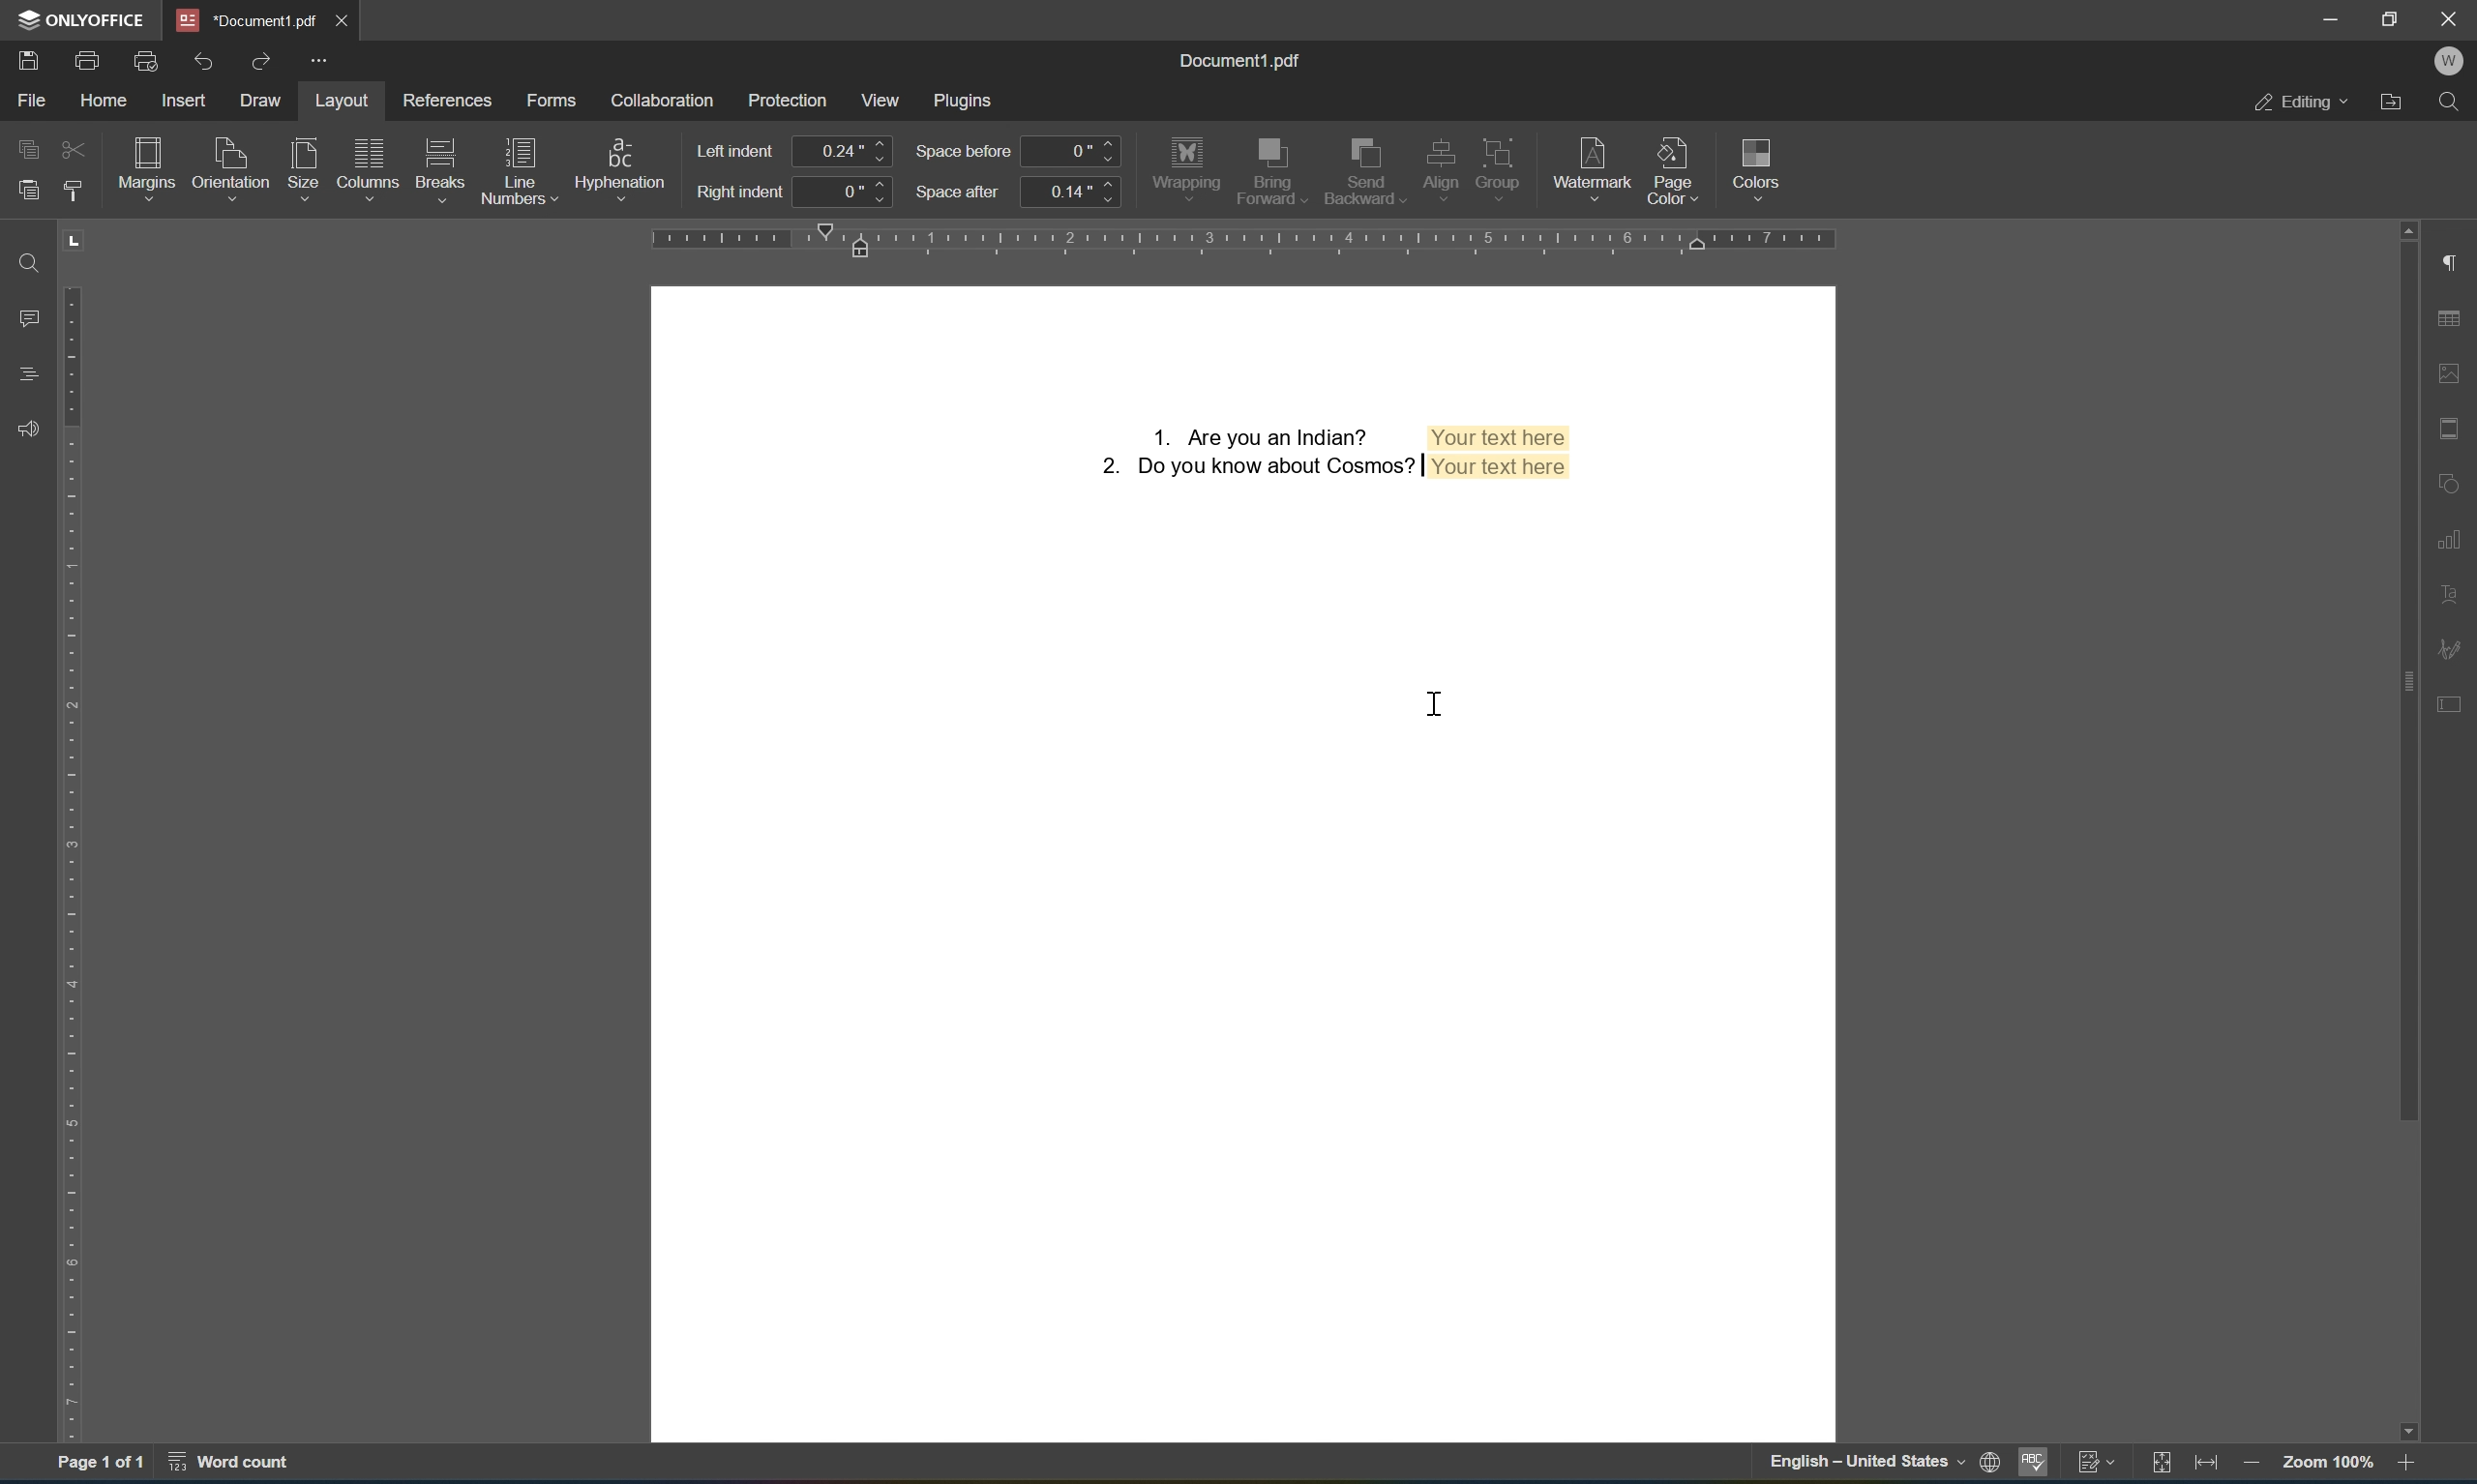 This screenshot has height=1484, width=2477. Describe the element at coordinates (736, 150) in the screenshot. I see `left indent` at that location.